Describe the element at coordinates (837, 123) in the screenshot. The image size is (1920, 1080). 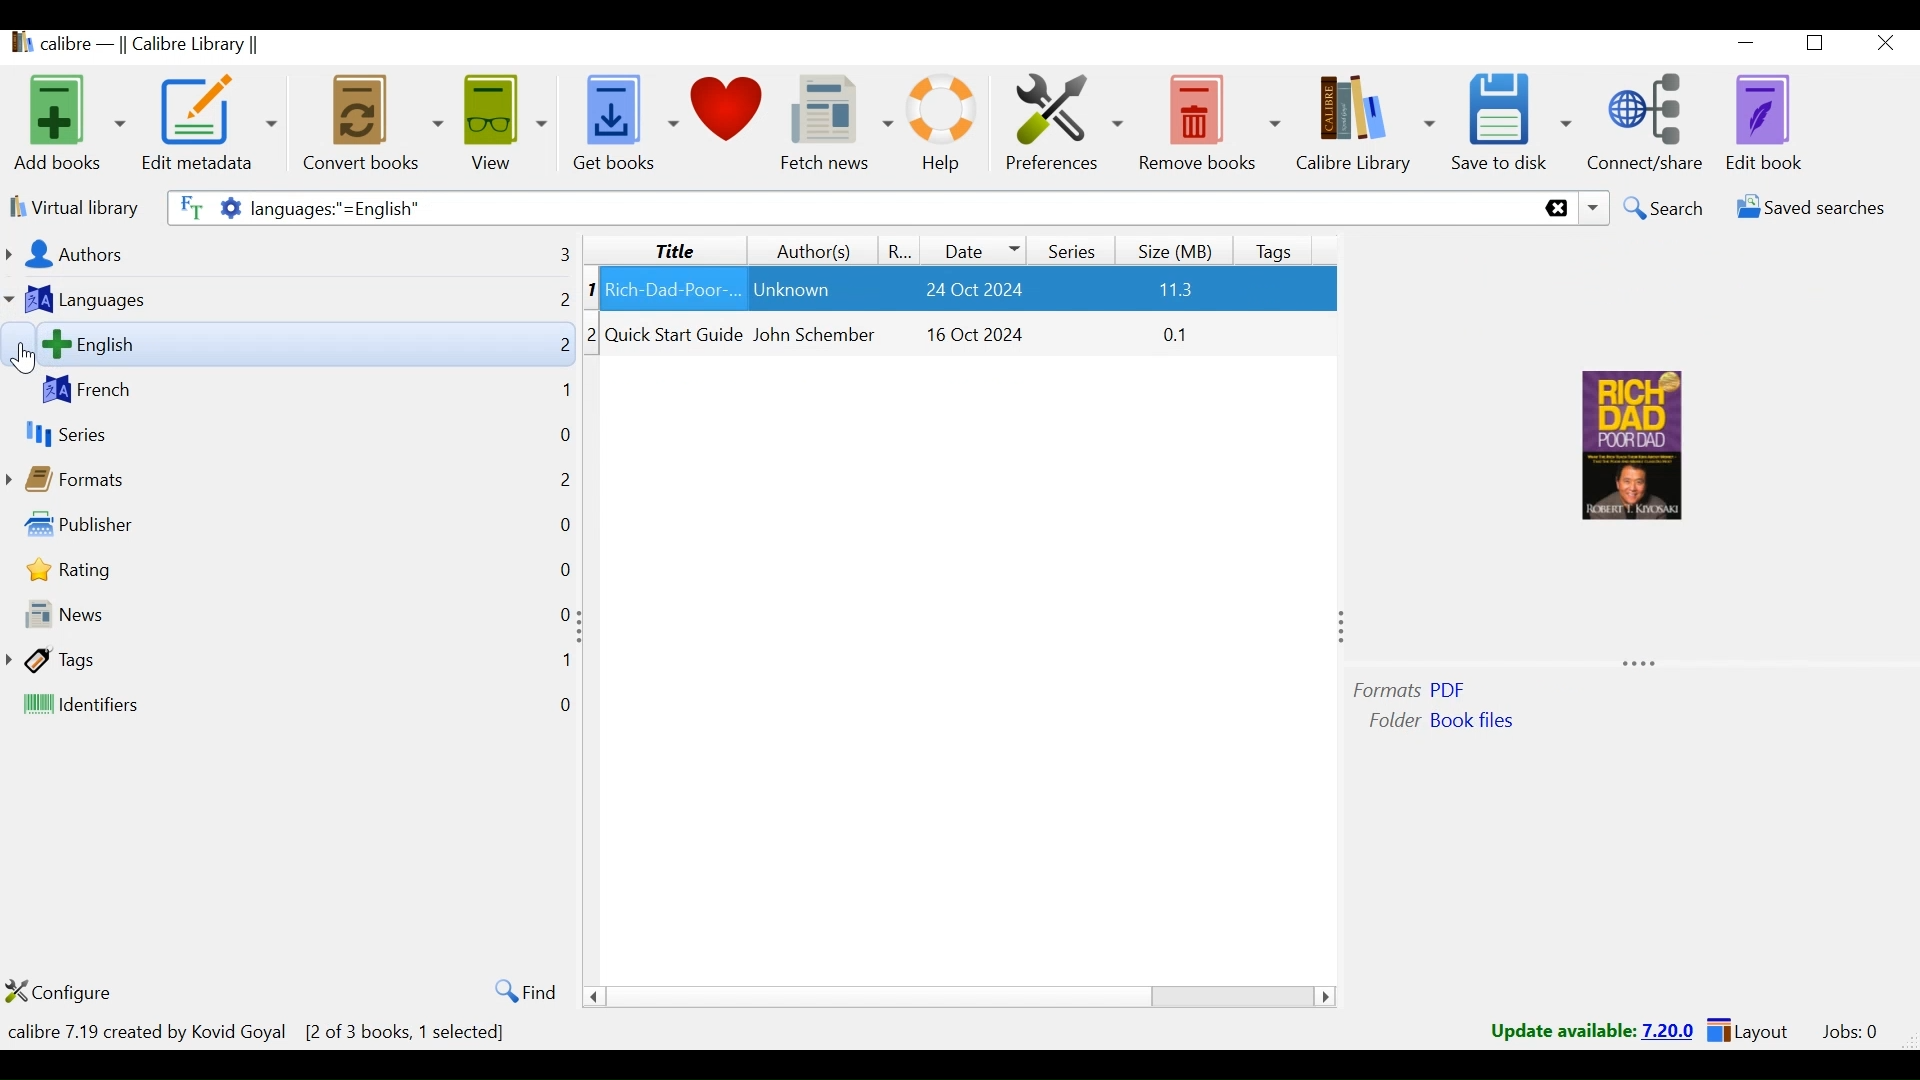
I see `Fetch news` at that location.